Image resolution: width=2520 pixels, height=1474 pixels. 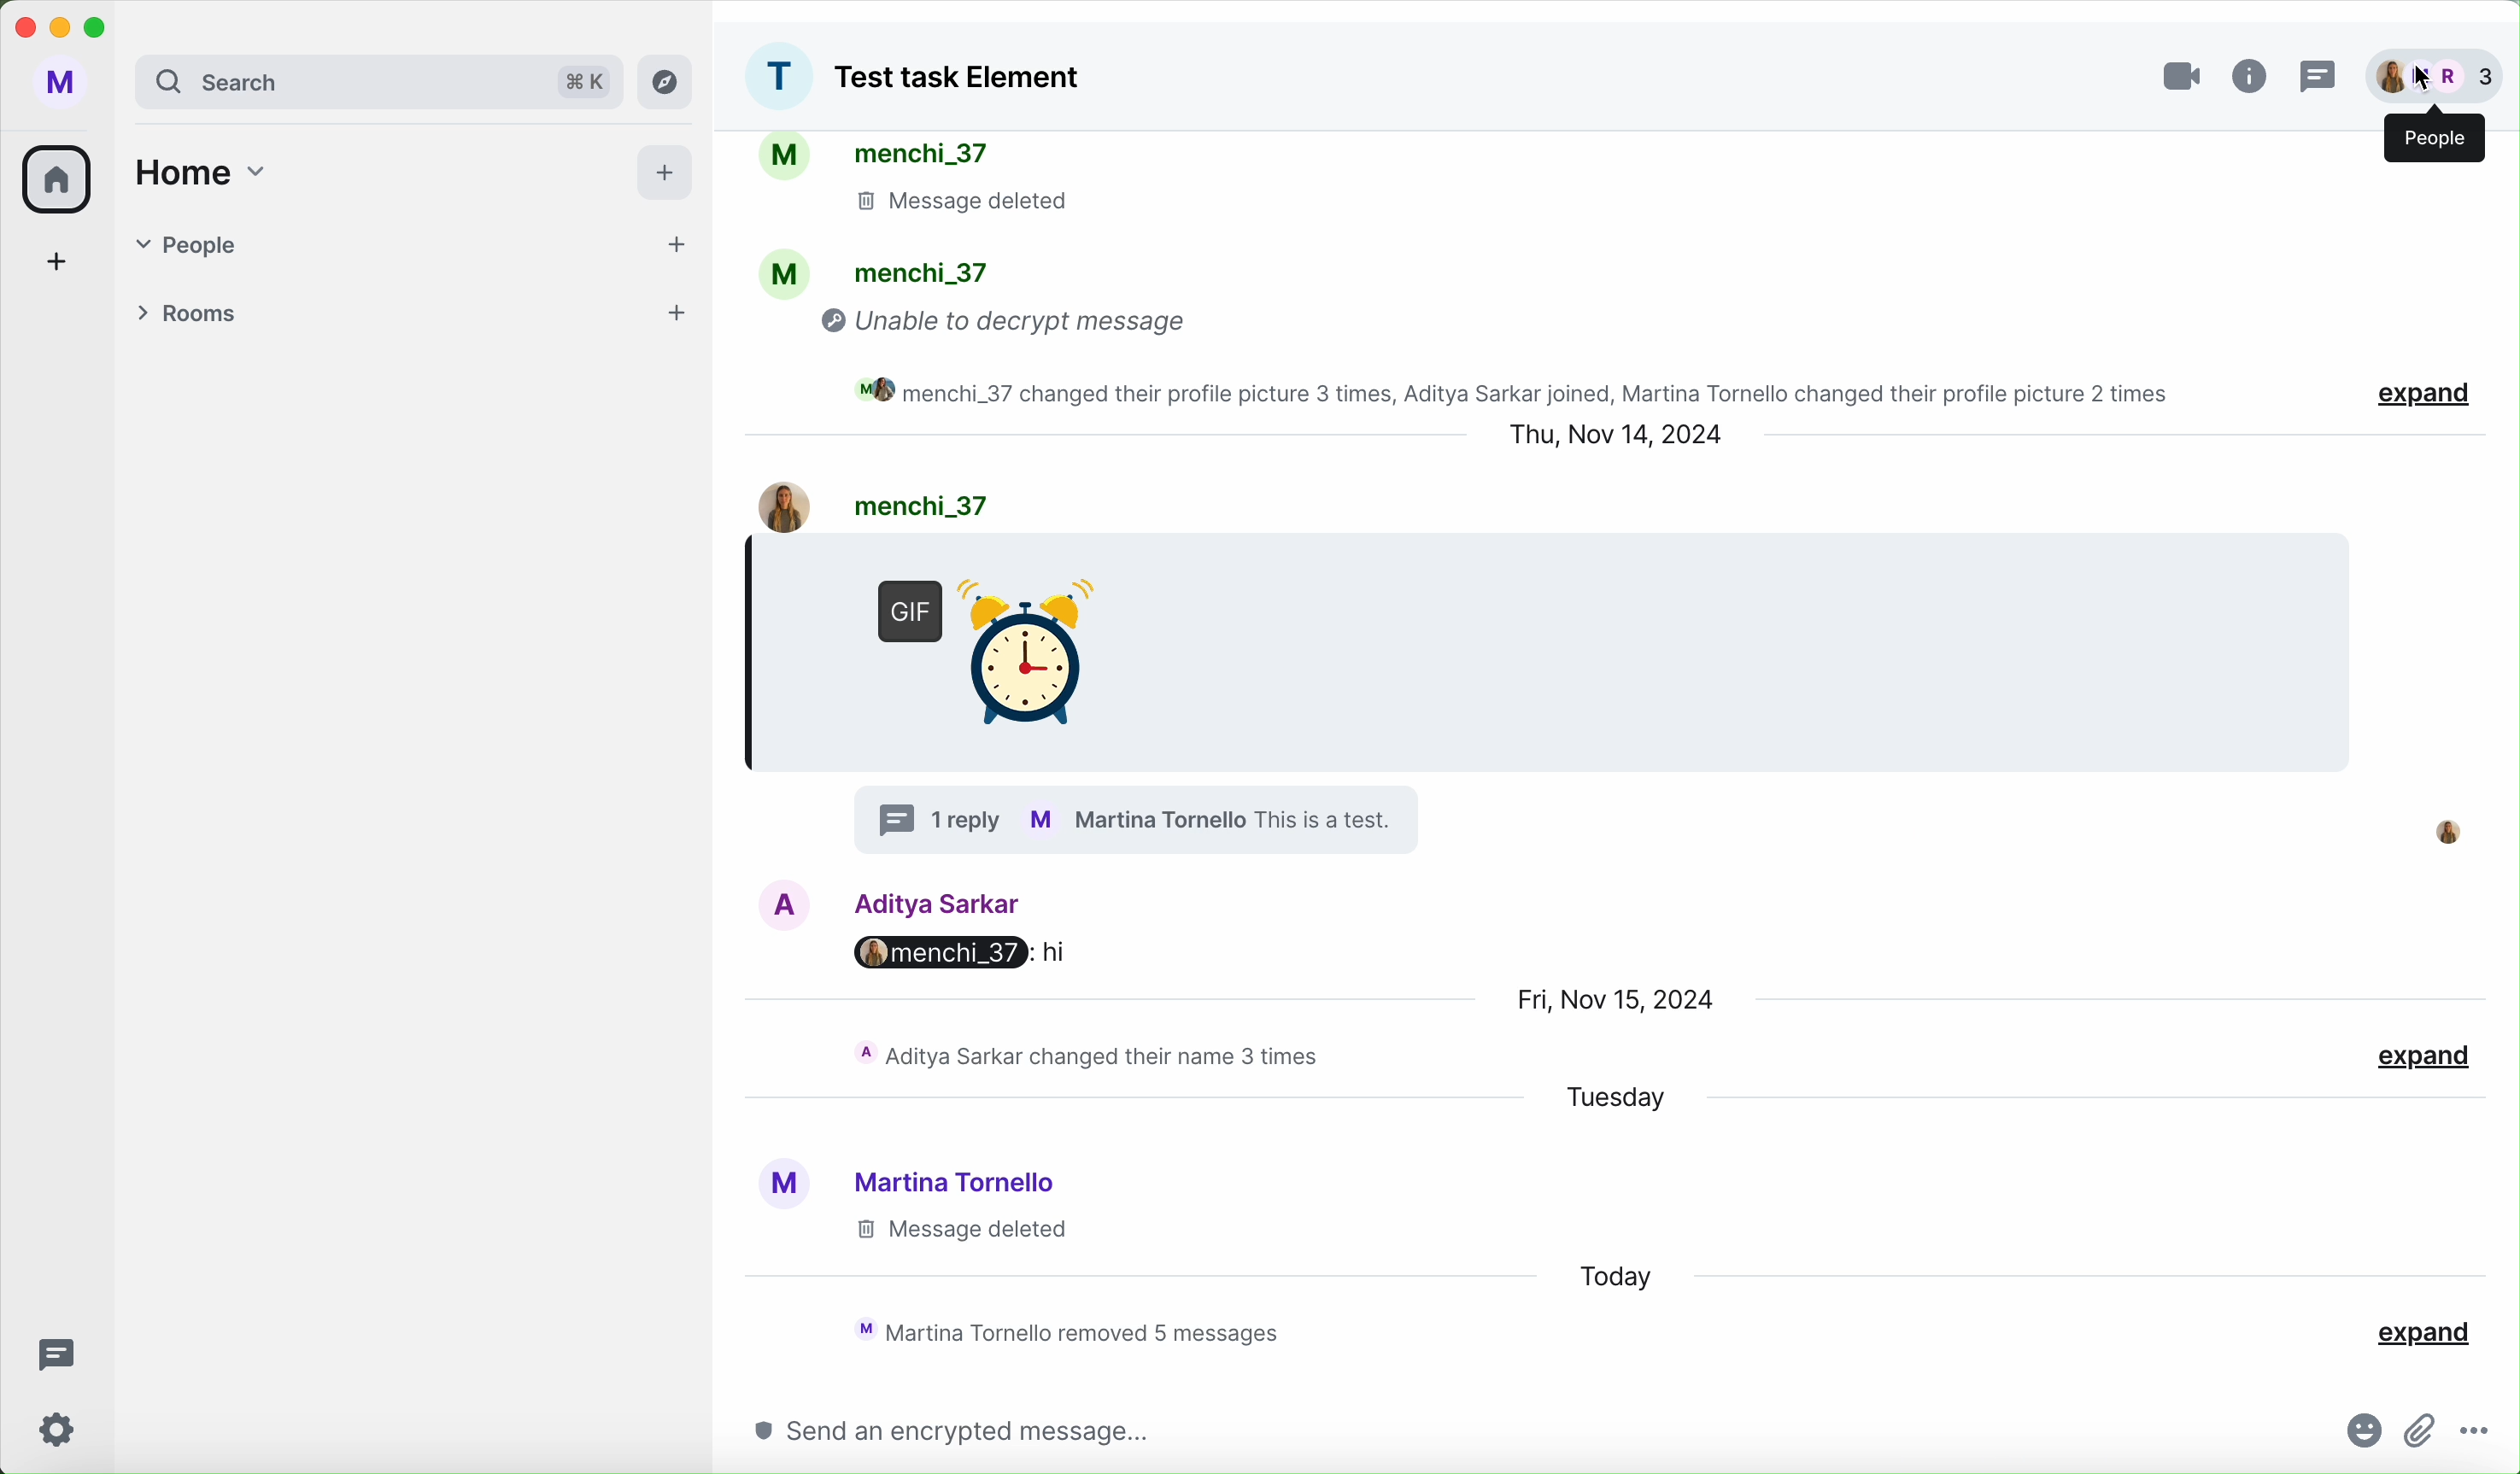 What do you see at coordinates (1345, 819) in the screenshot?
I see `text` at bounding box center [1345, 819].